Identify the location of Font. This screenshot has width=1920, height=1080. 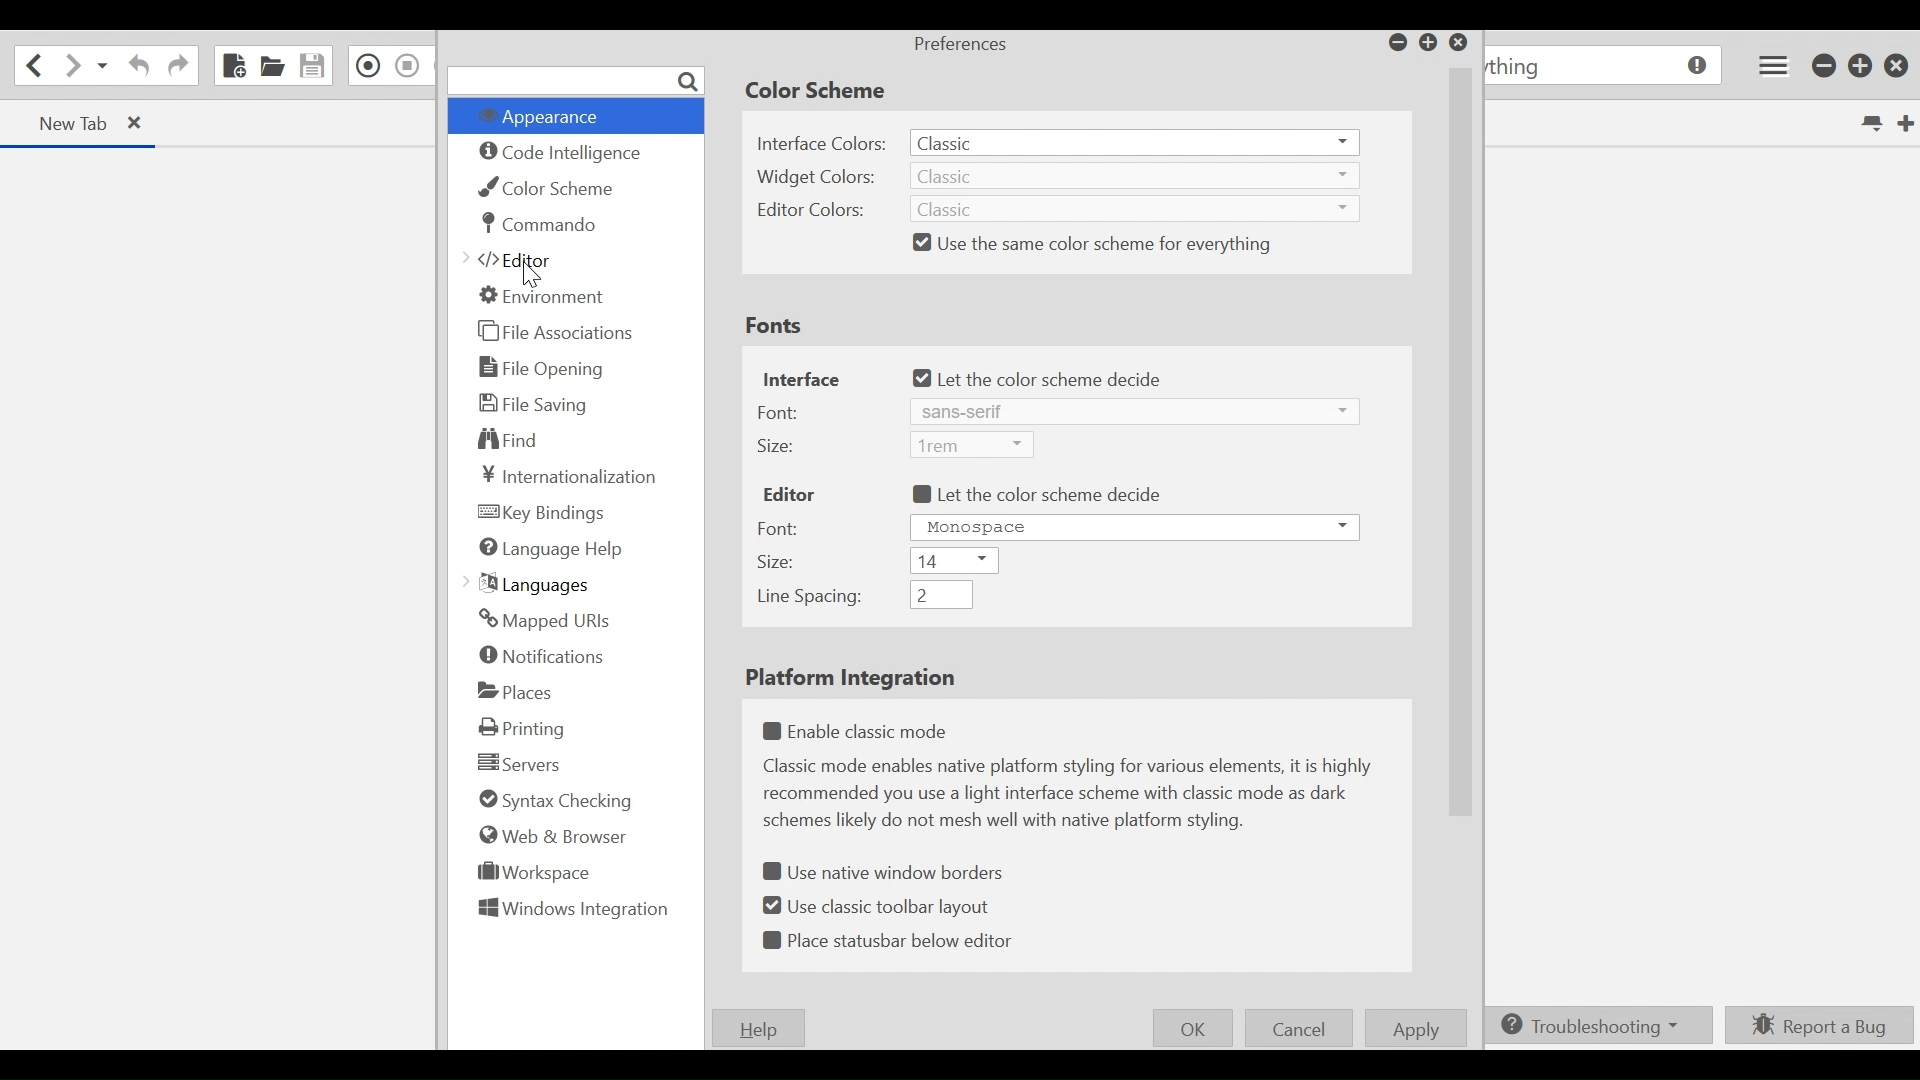
(776, 528).